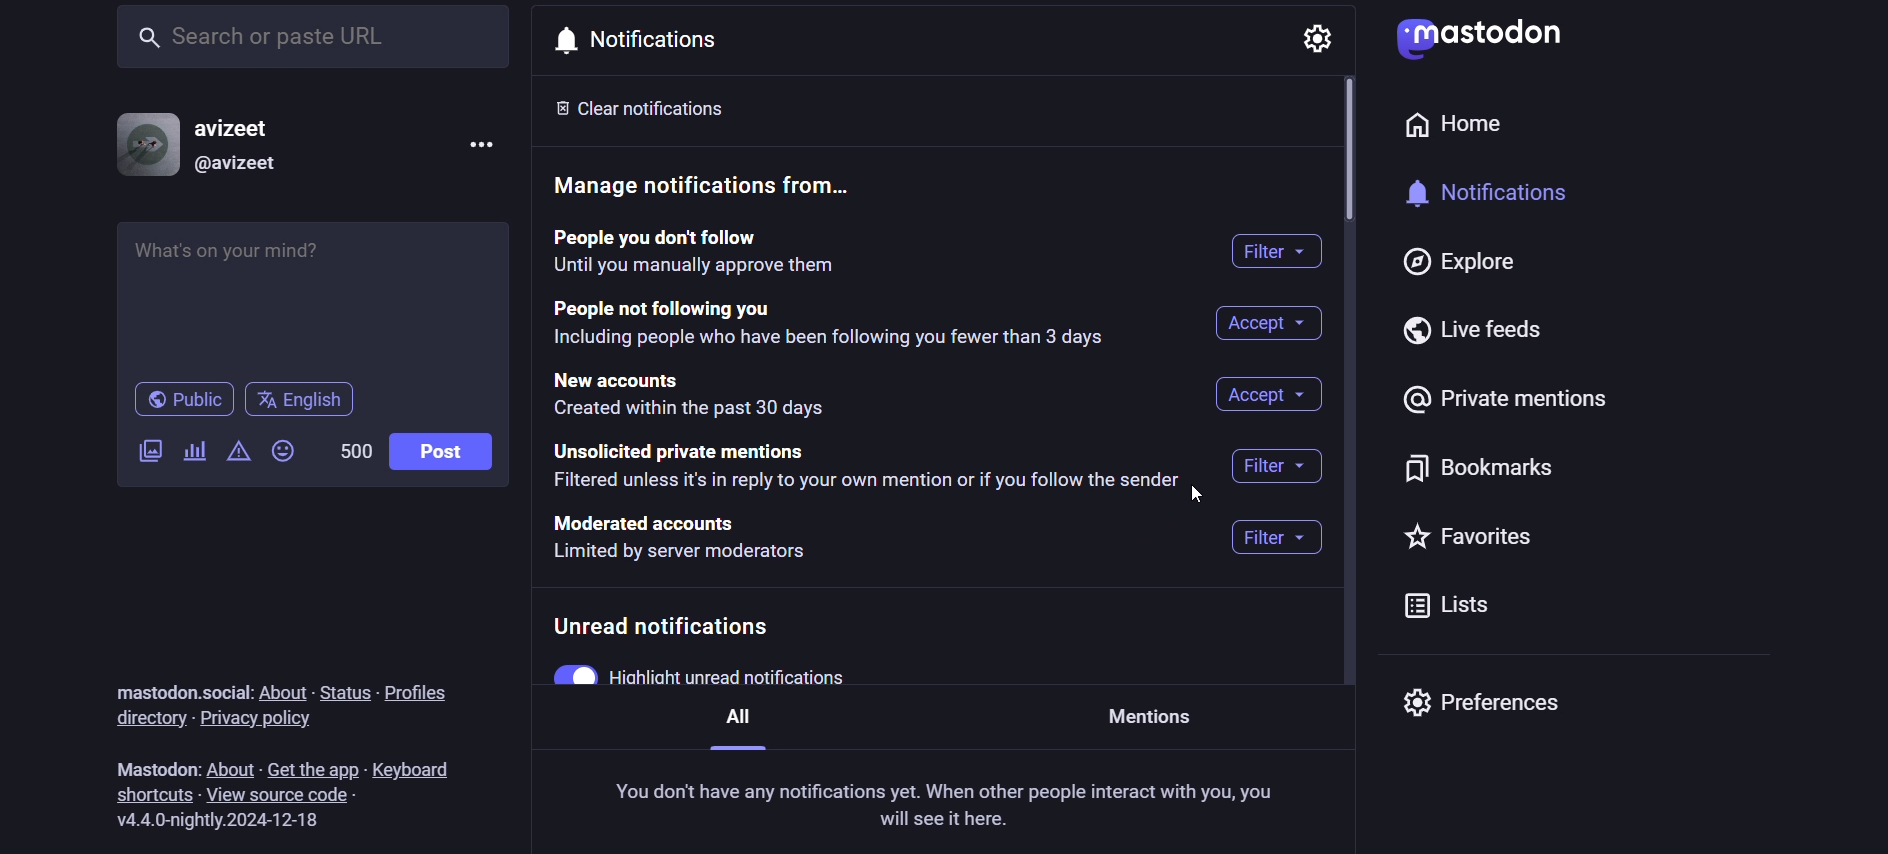 The image size is (1888, 854). Describe the element at coordinates (773, 678) in the screenshot. I see `highlight unread notification` at that location.